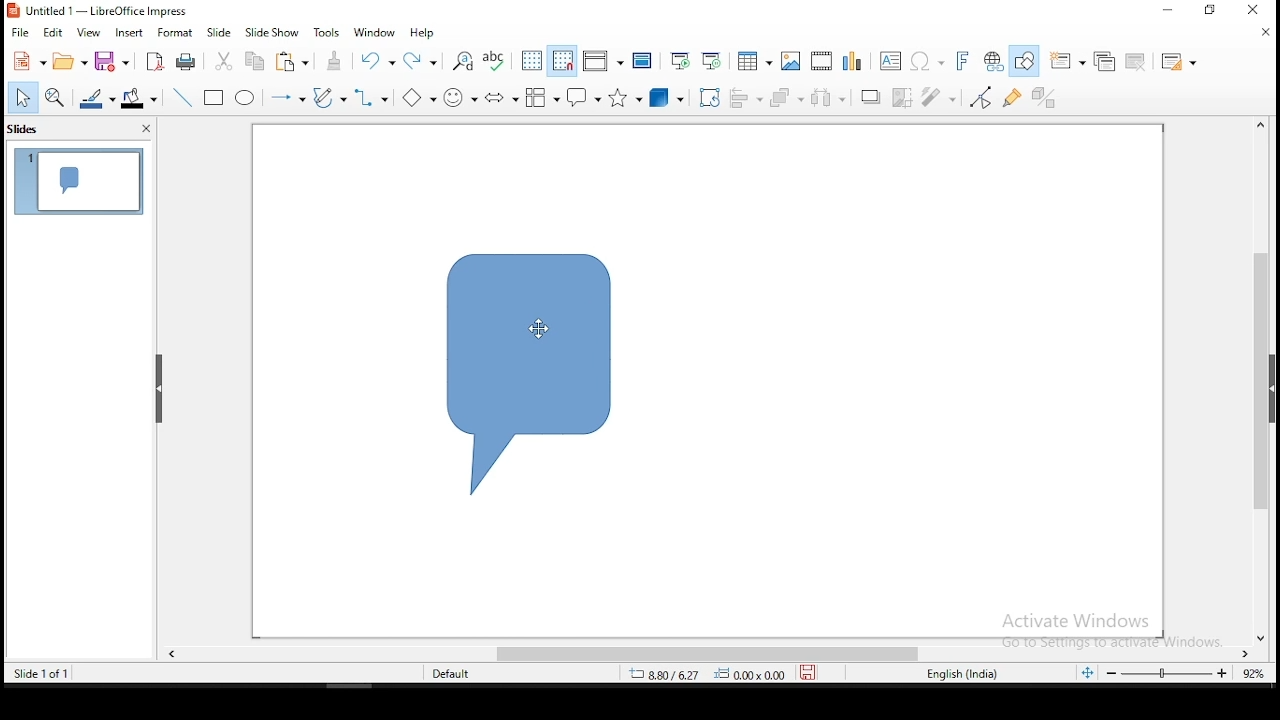 This screenshot has height=720, width=1280. What do you see at coordinates (829, 96) in the screenshot?
I see `distribute` at bounding box center [829, 96].